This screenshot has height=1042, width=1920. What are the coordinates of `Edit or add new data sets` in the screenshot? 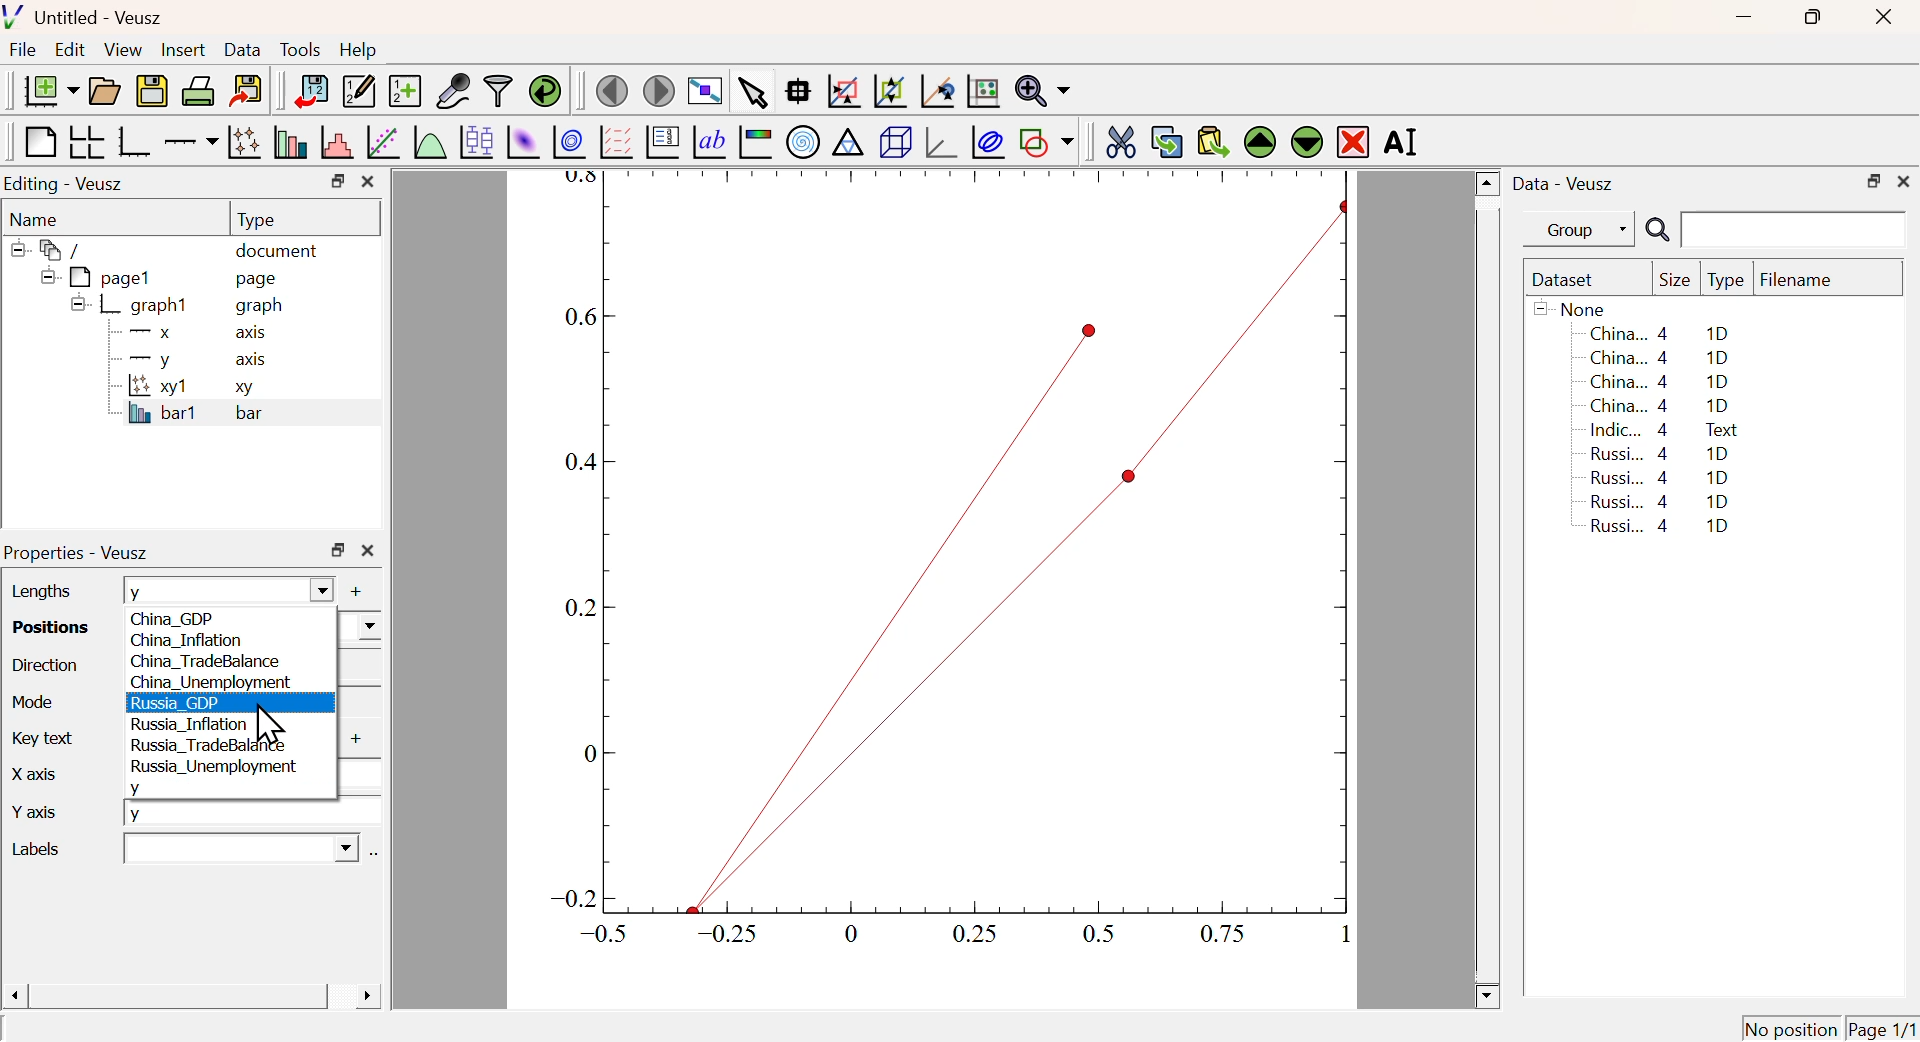 It's located at (356, 92).